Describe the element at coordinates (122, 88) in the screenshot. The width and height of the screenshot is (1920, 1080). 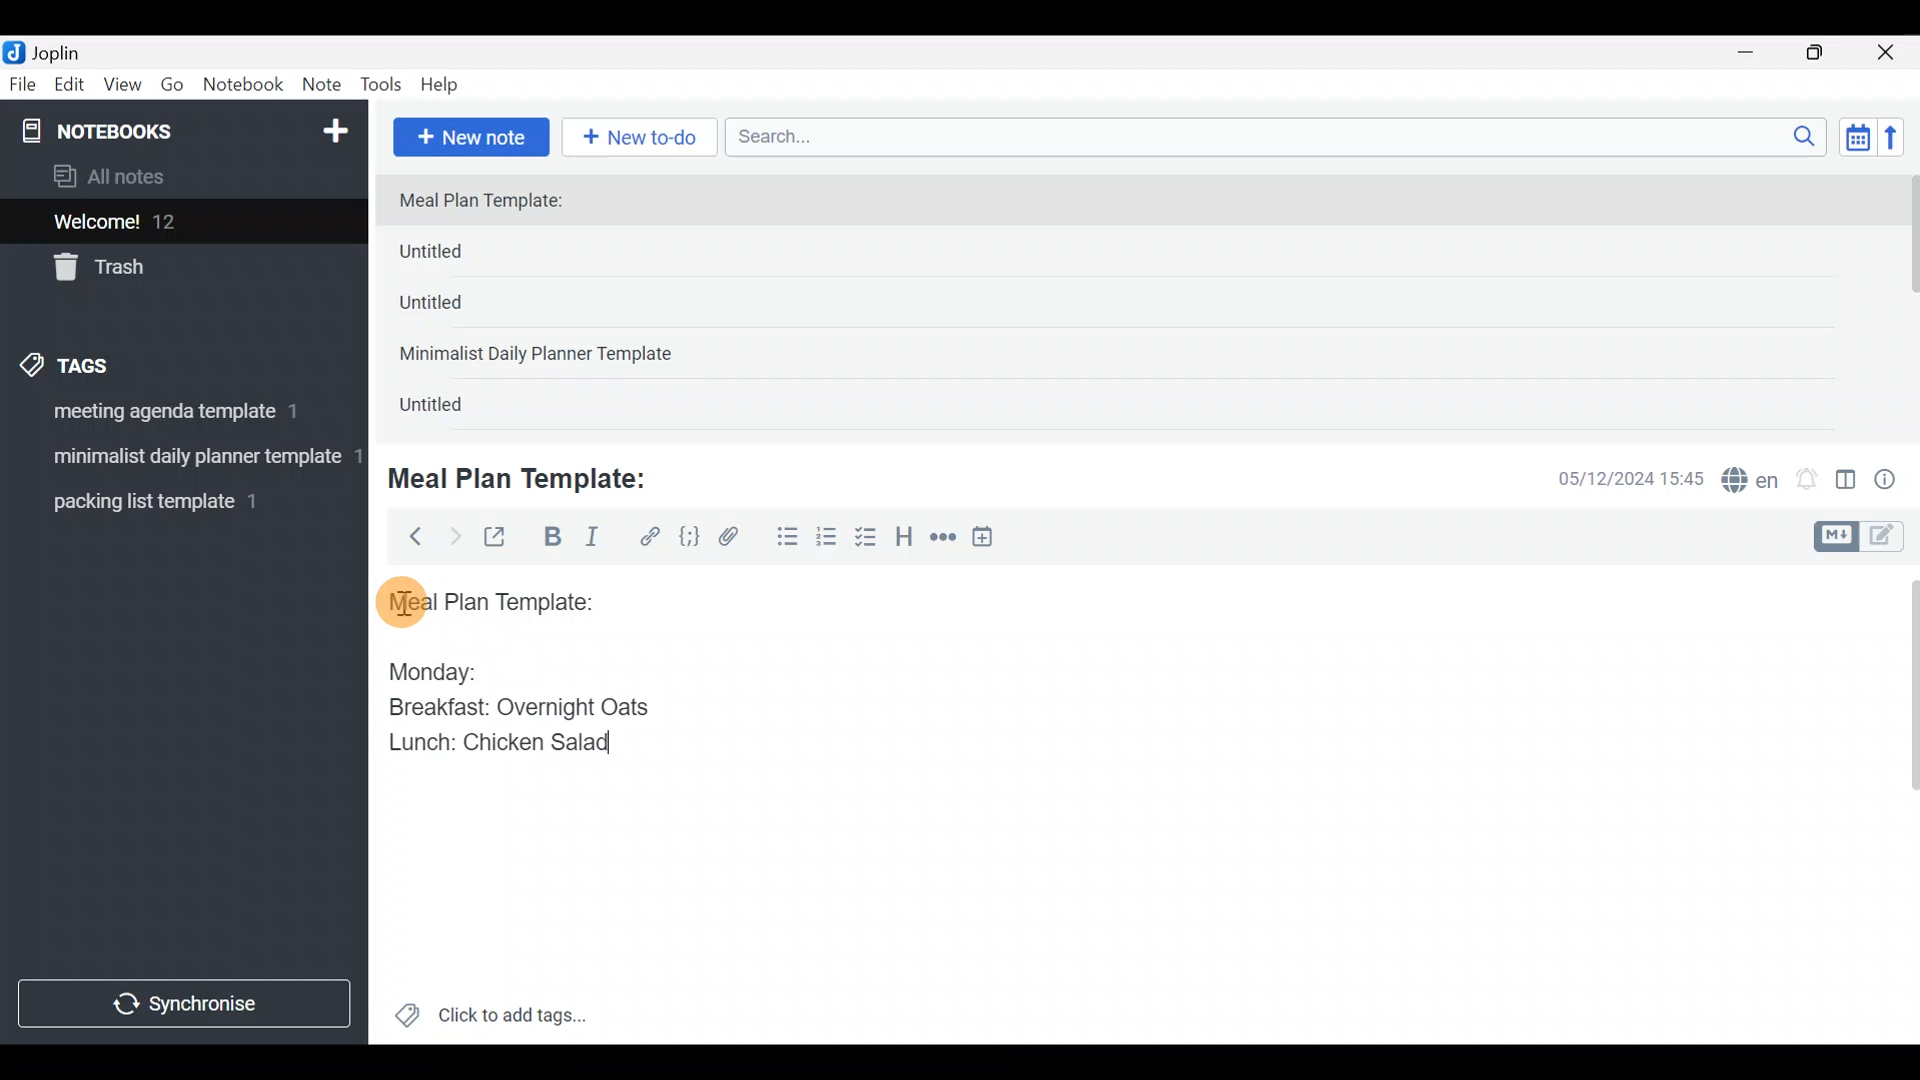
I see `View` at that location.